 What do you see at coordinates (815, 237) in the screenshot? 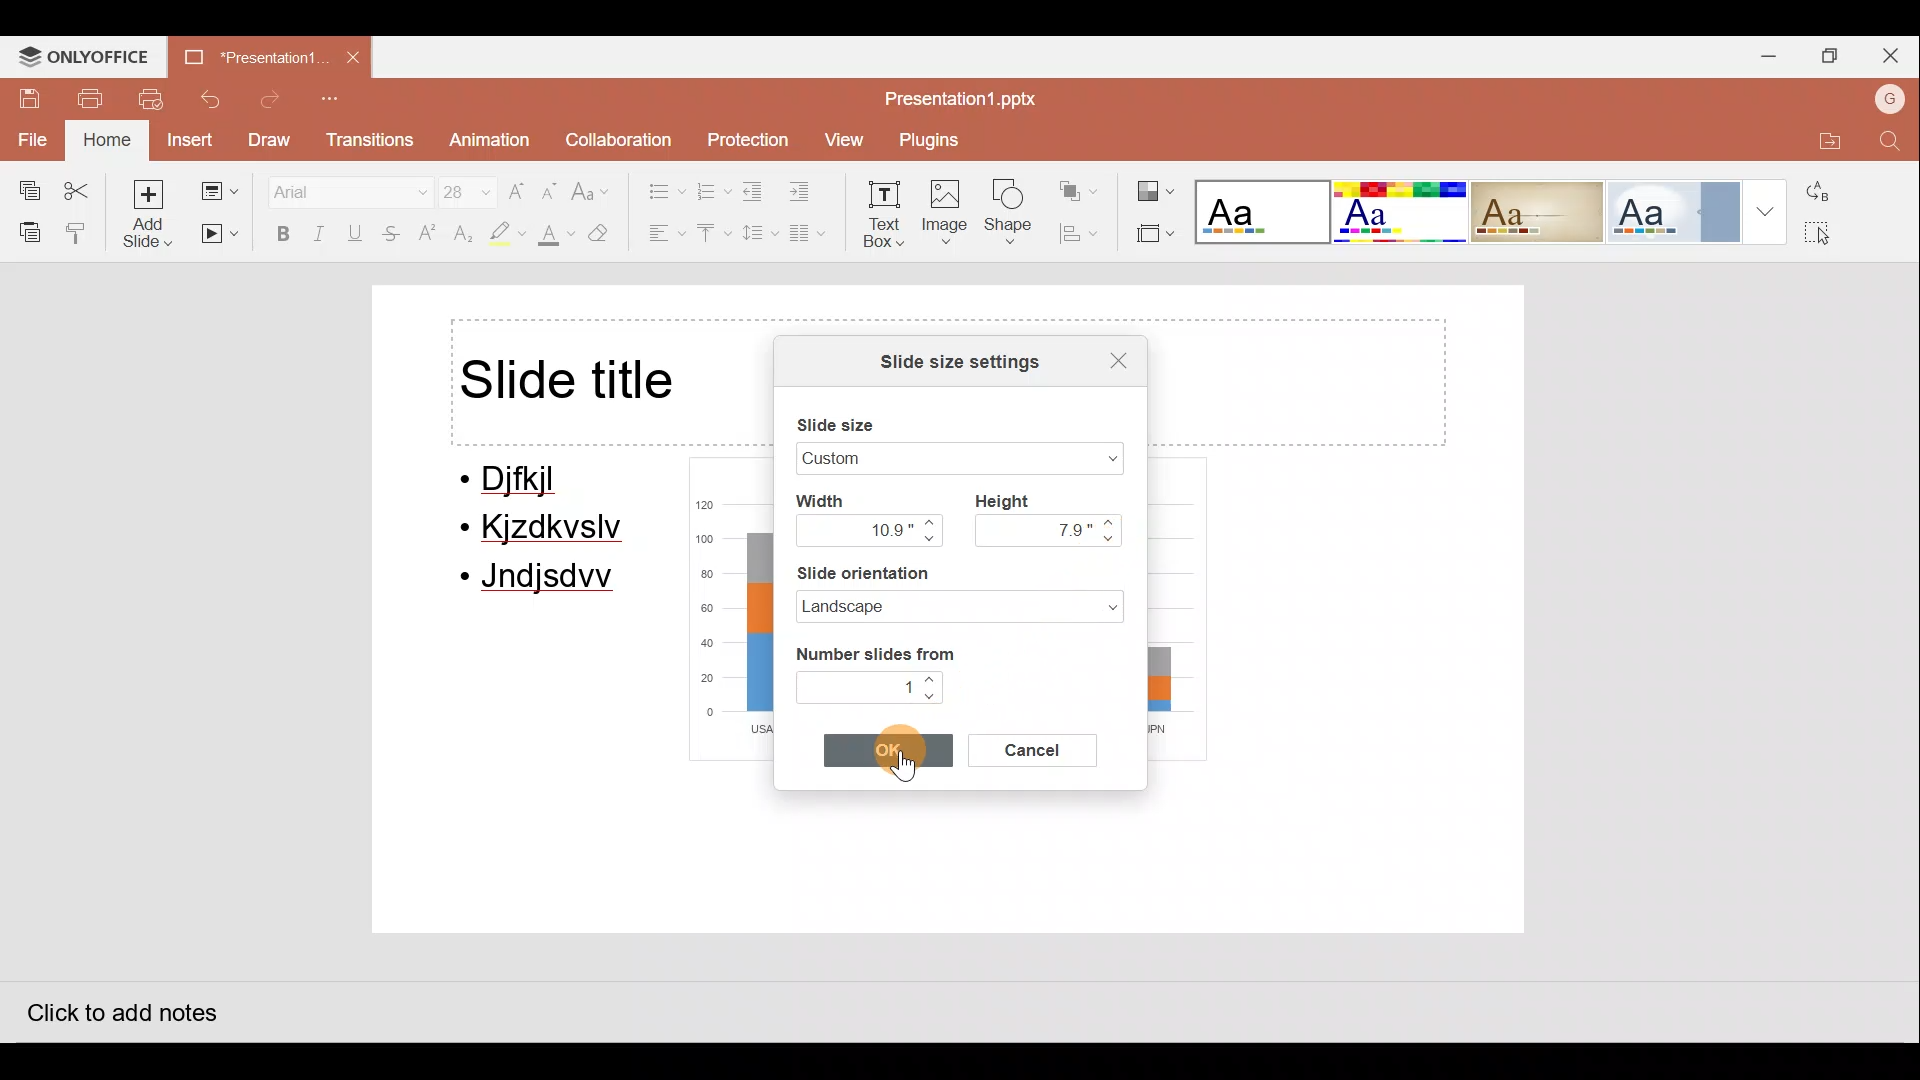
I see `Columns` at bounding box center [815, 237].